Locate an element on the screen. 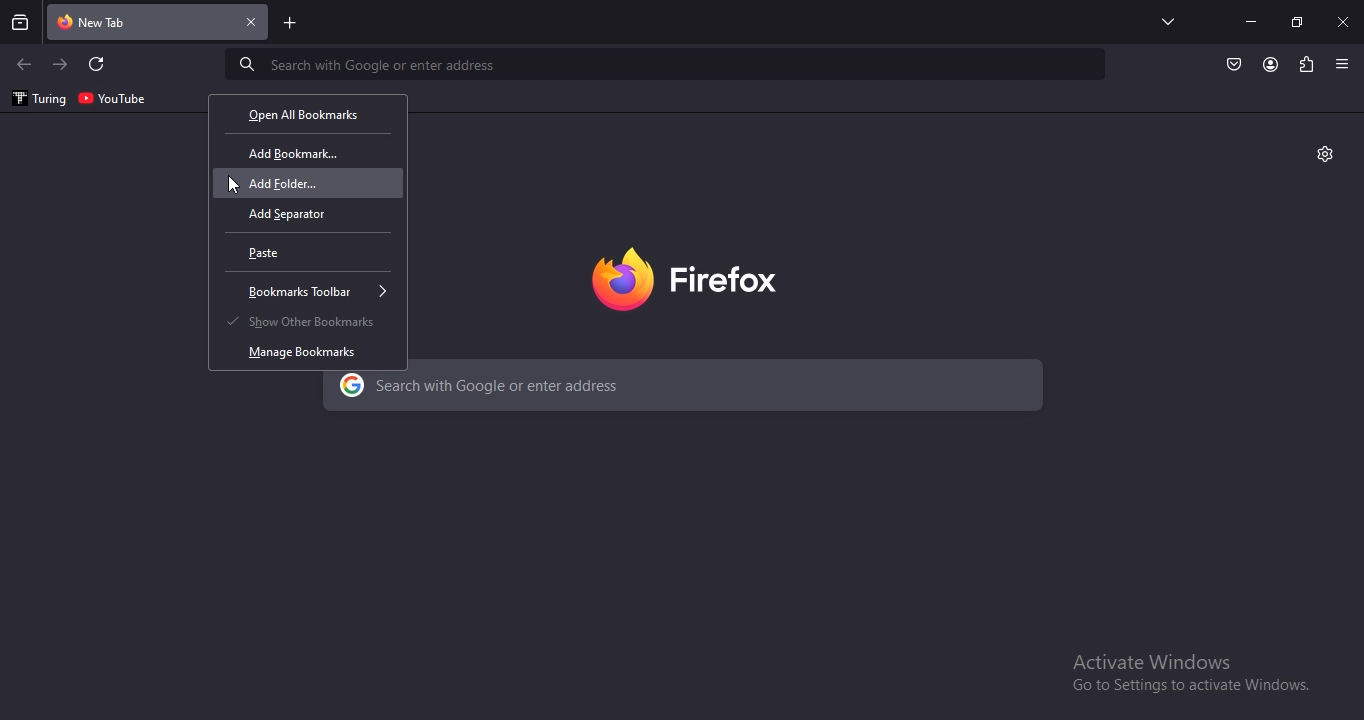  add separator is located at coordinates (292, 214).